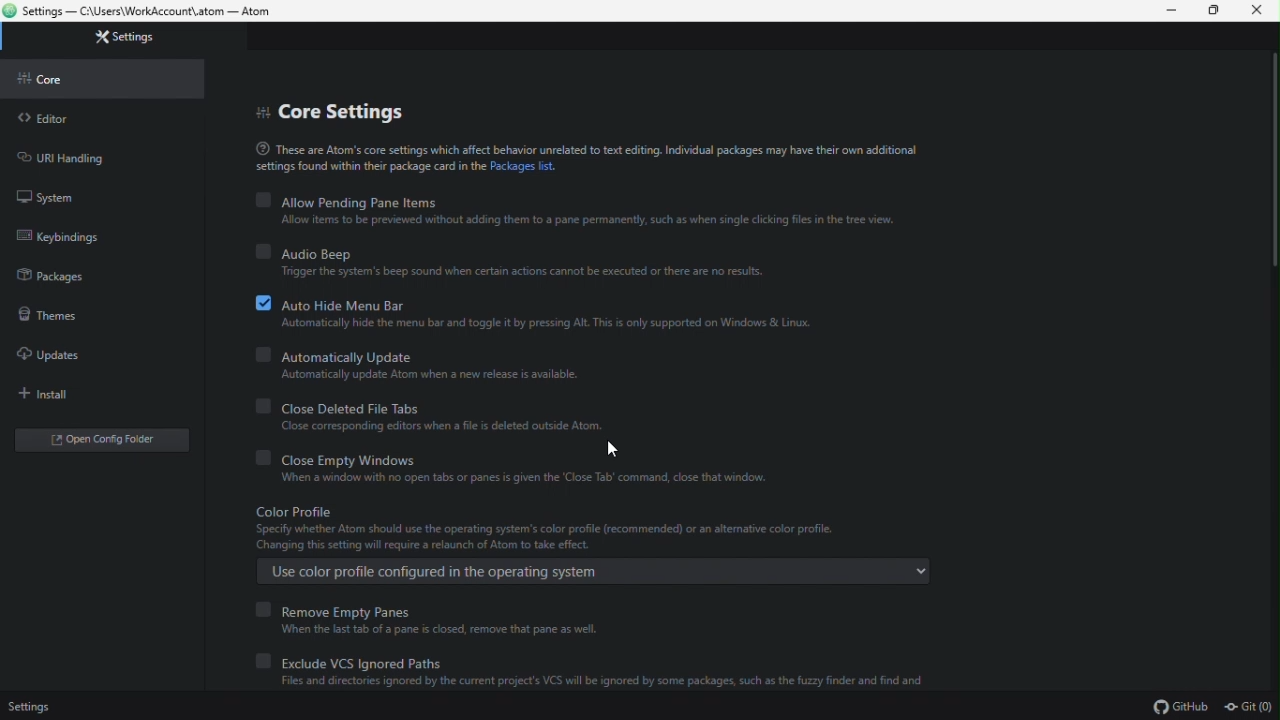 The height and width of the screenshot is (720, 1280). Describe the element at coordinates (348, 112) in the screenshot. I see `core settings` at that location.